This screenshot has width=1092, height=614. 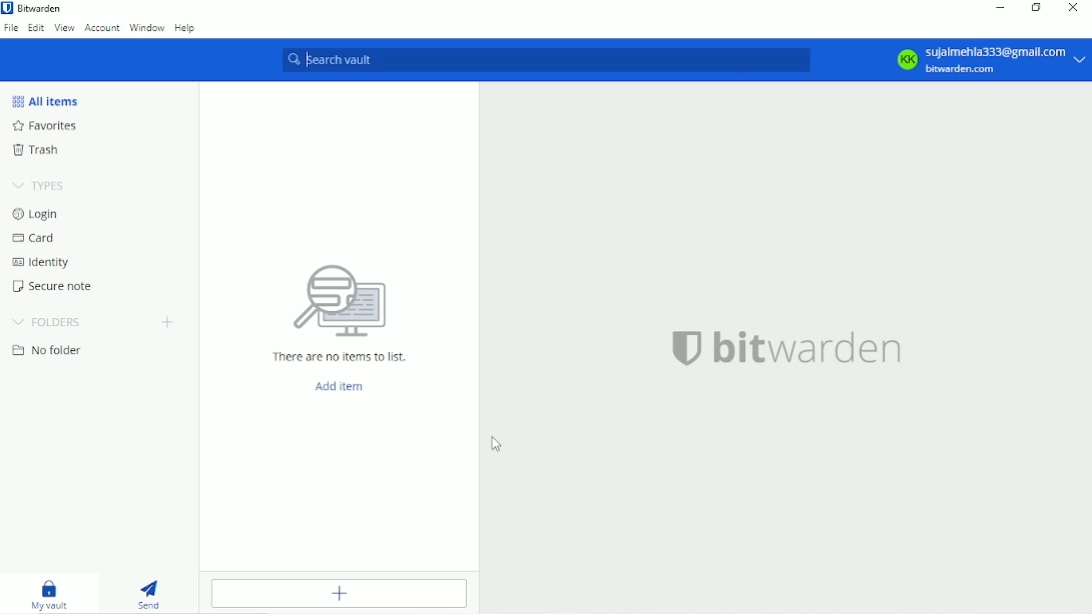 I want to click on Card, so click(x=36, y=238).